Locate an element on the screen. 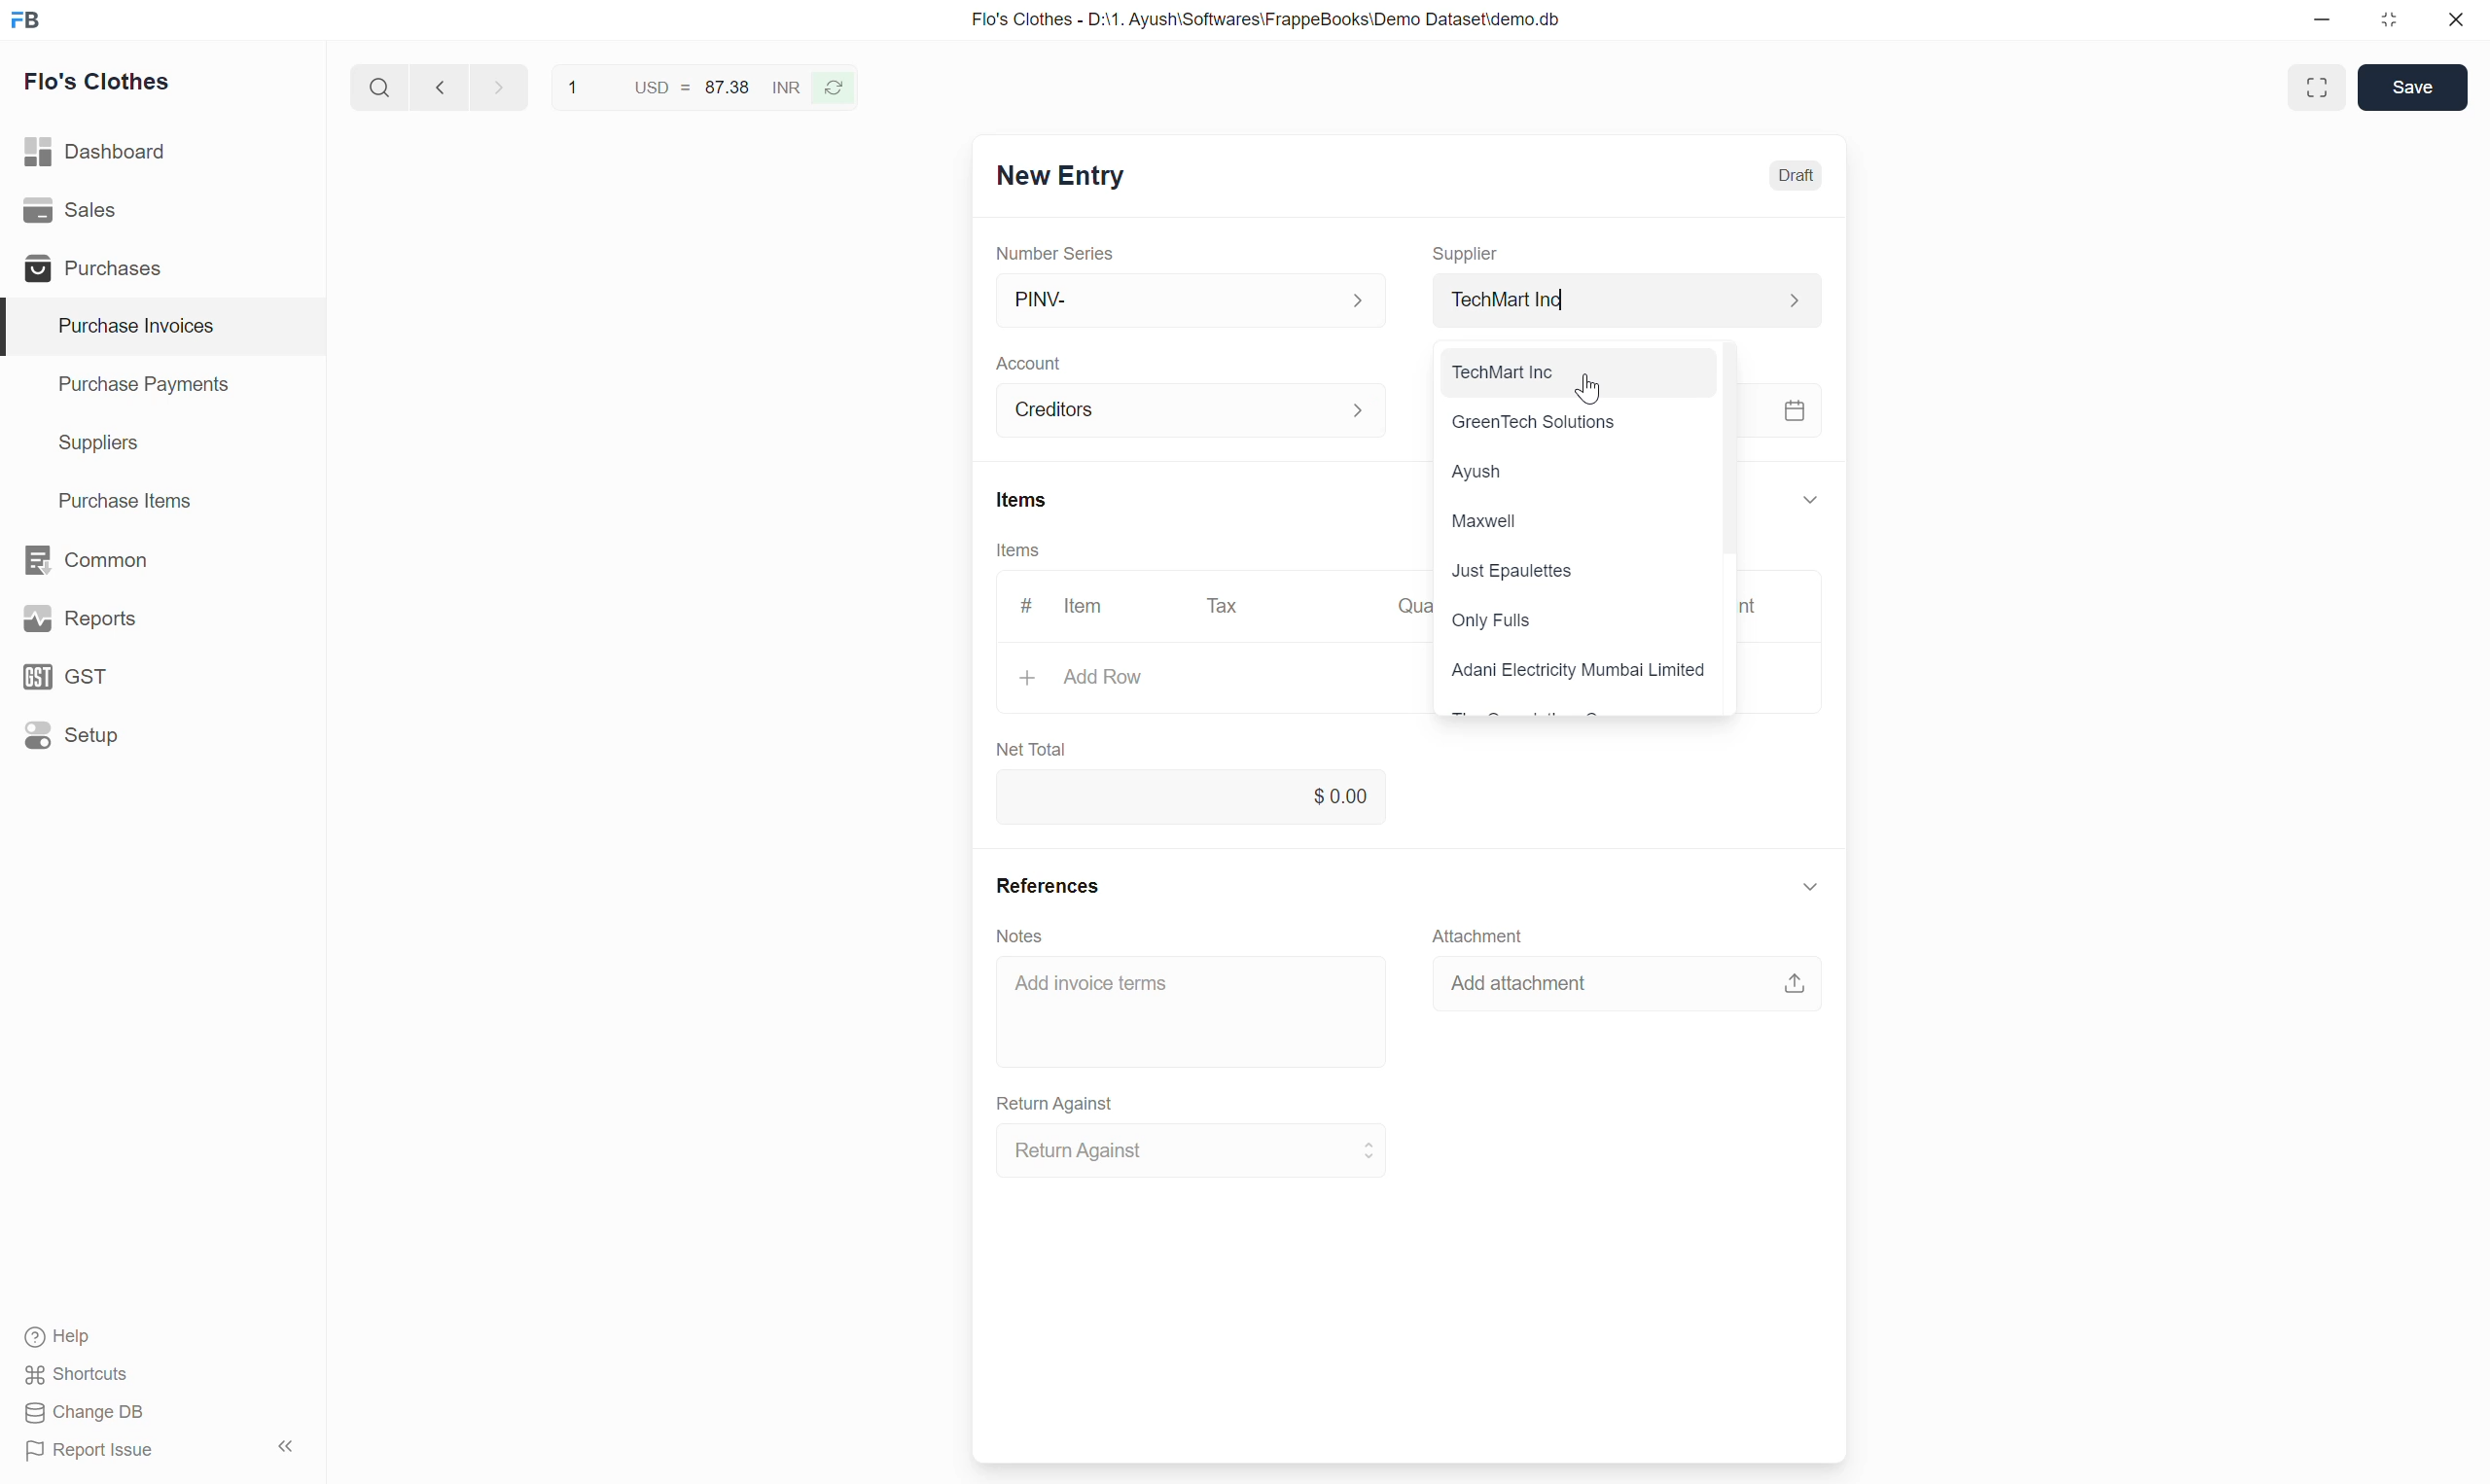  Purchase Items is located at coordinates (114, 497).